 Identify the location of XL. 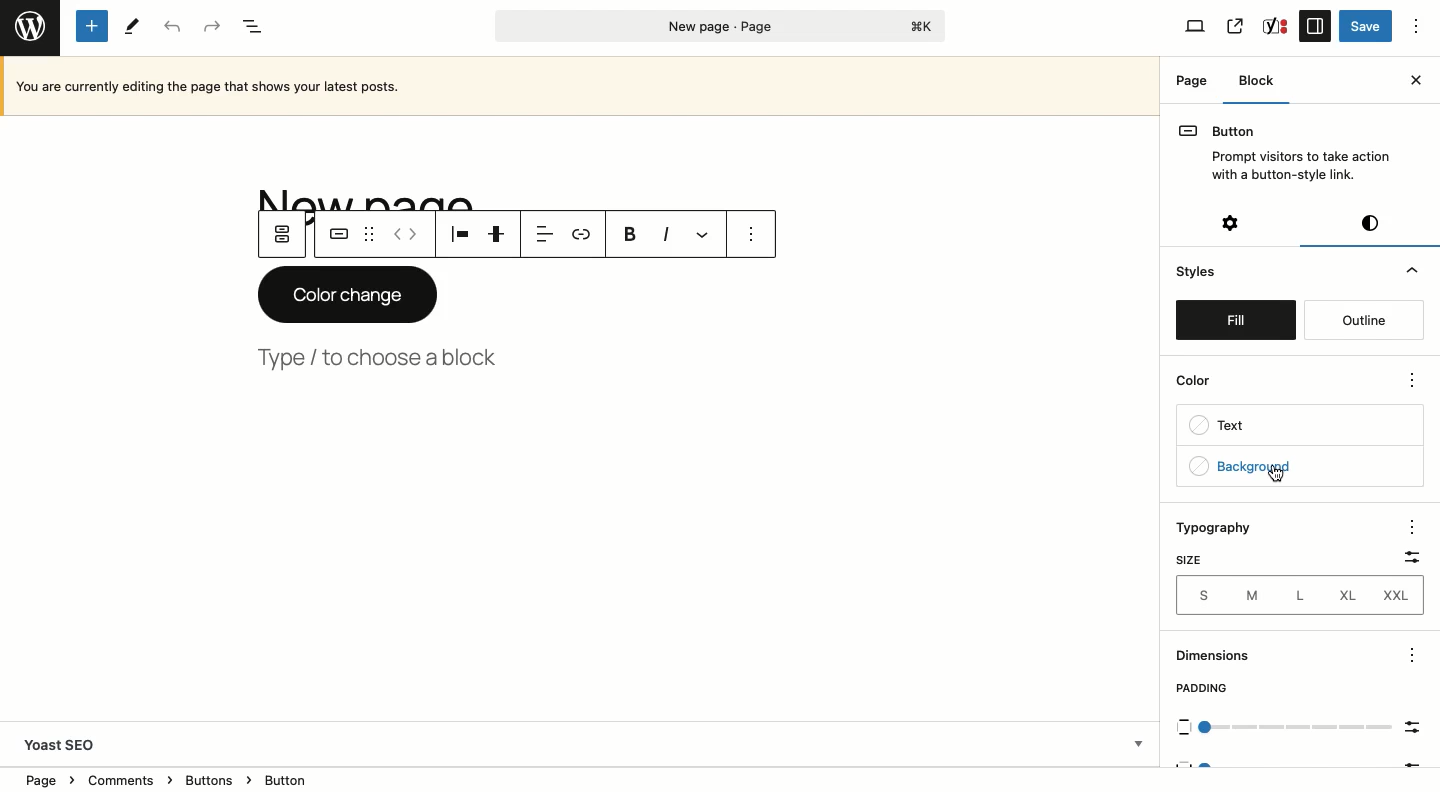
(1349, 596).